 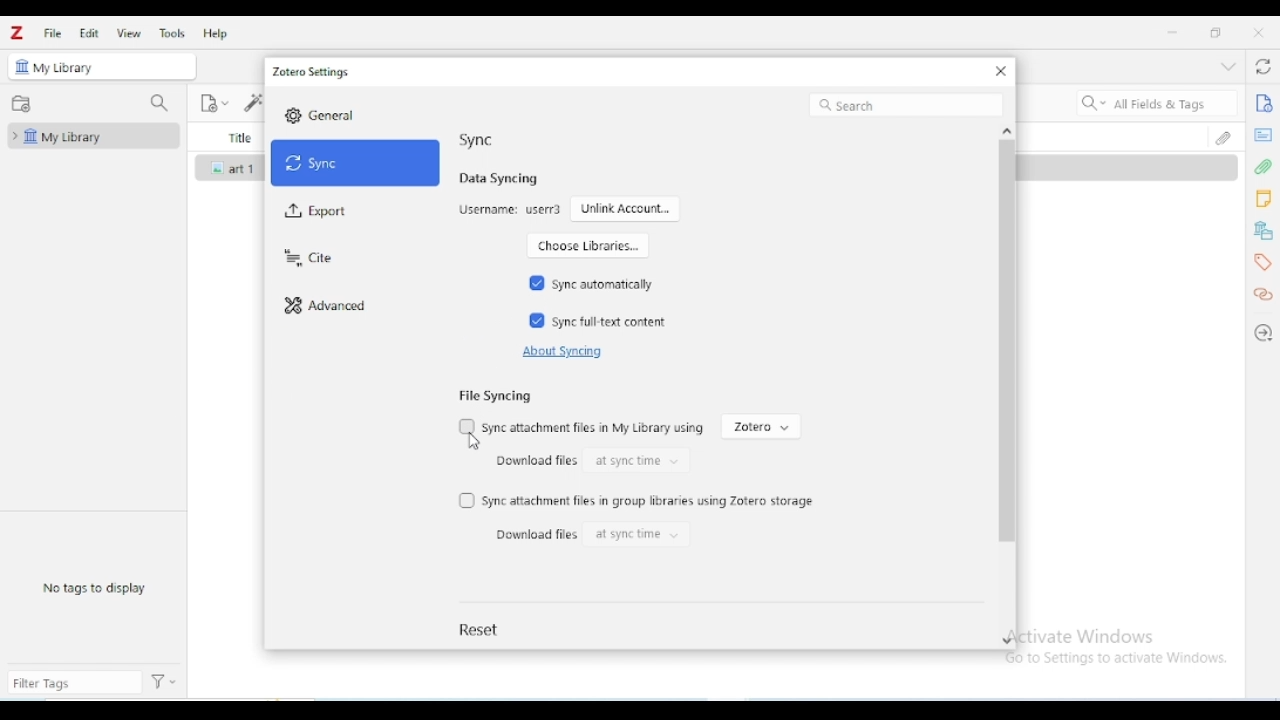 I want to click on username: user3, so click(x=510, y=210).